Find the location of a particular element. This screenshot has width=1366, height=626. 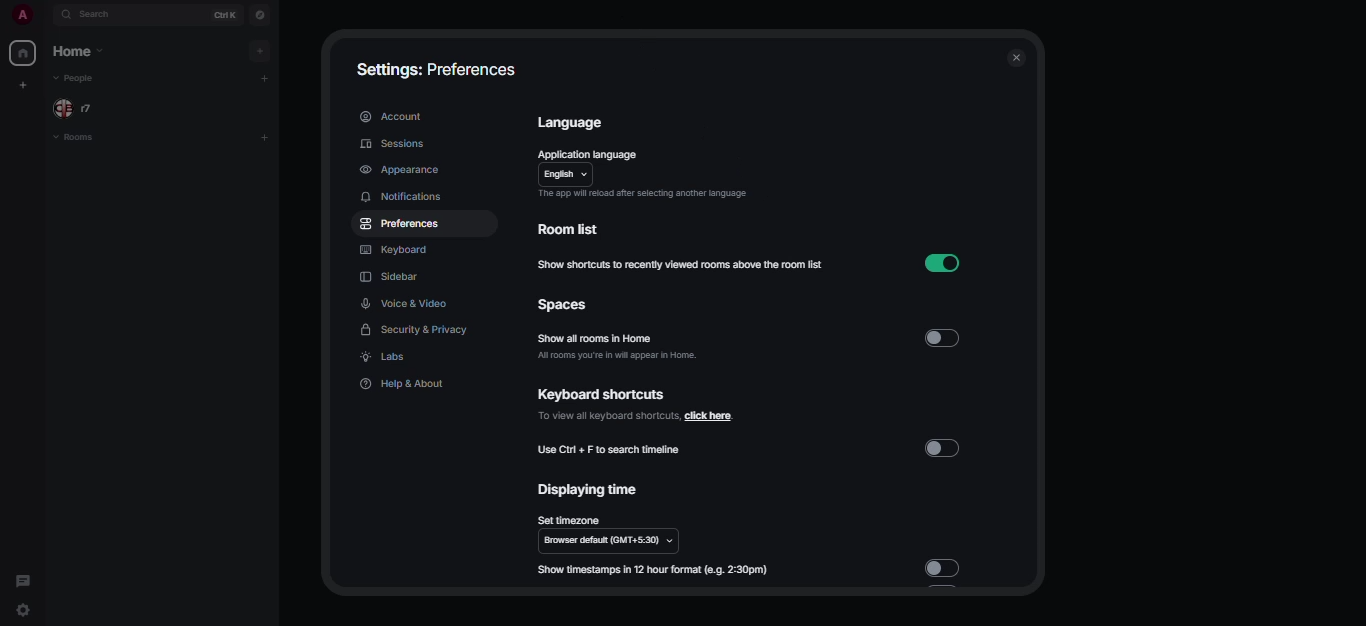

close is located at coordinates (1018, 59).